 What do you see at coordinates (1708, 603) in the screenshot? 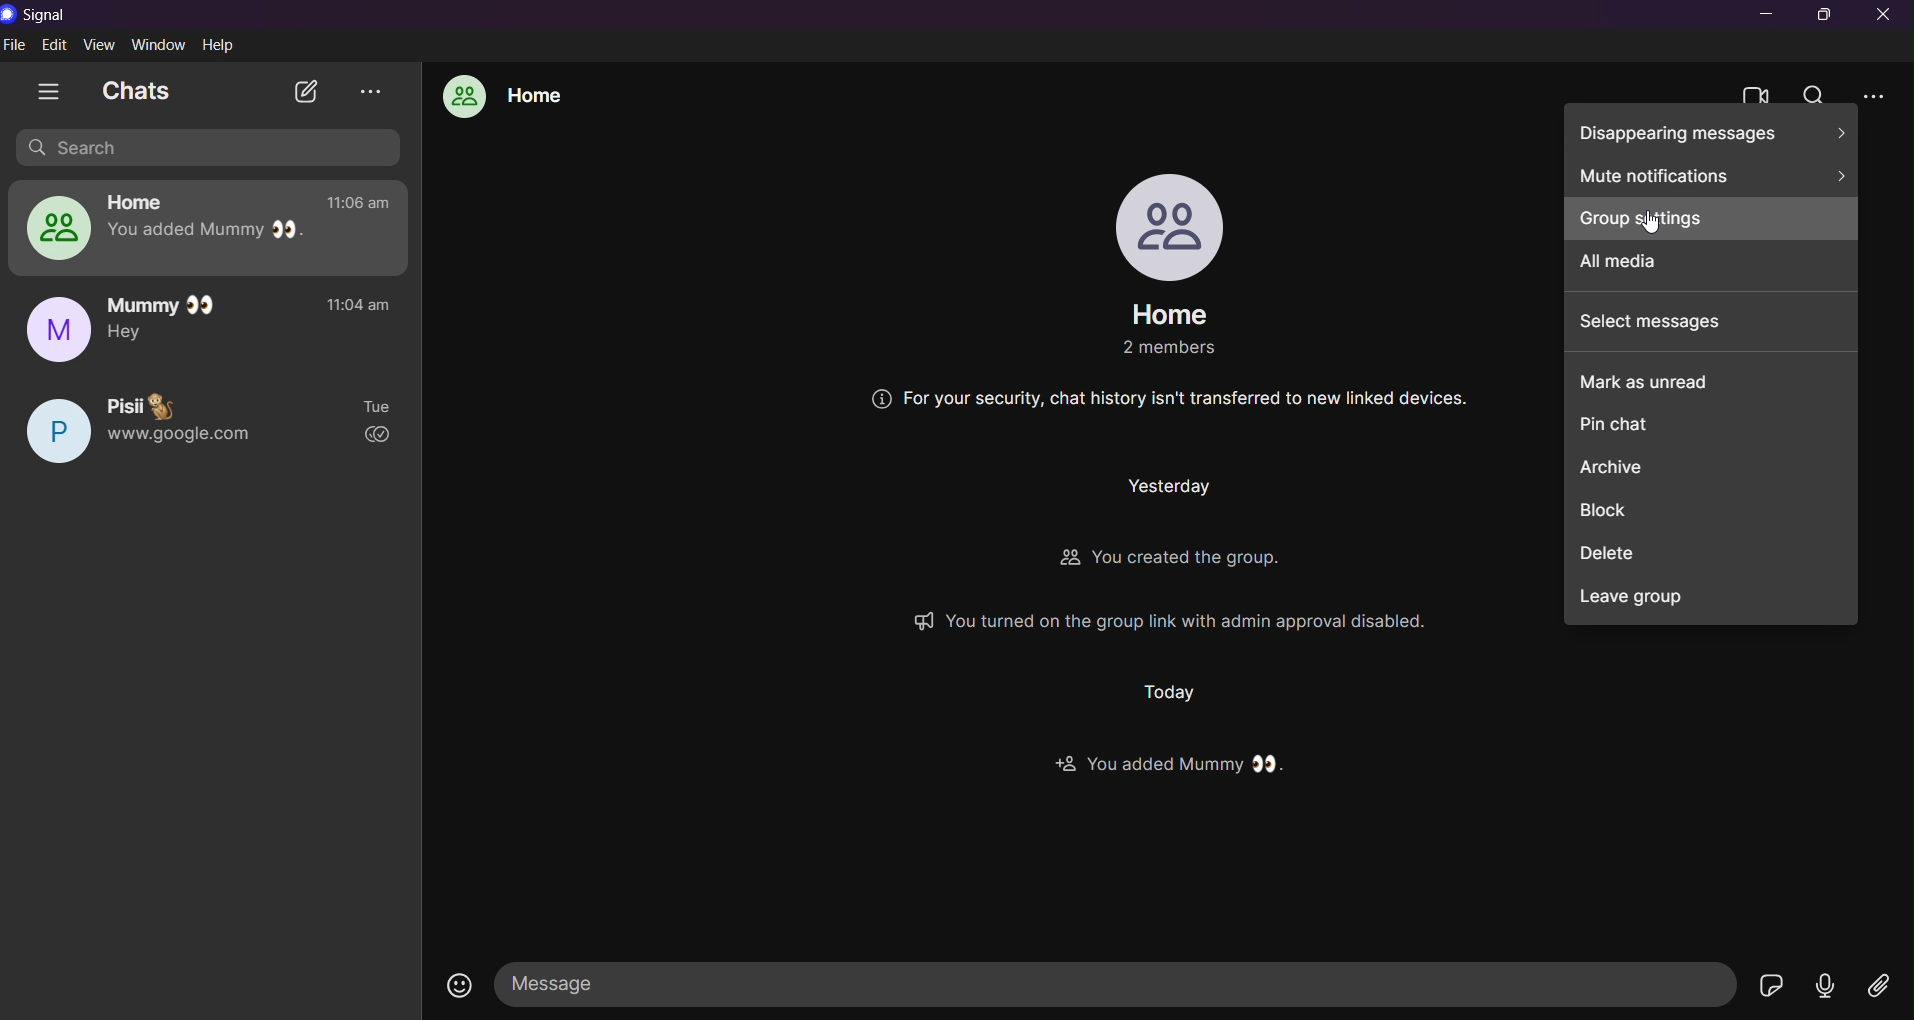
I see `leave group` at bounding box center [1708, 603].